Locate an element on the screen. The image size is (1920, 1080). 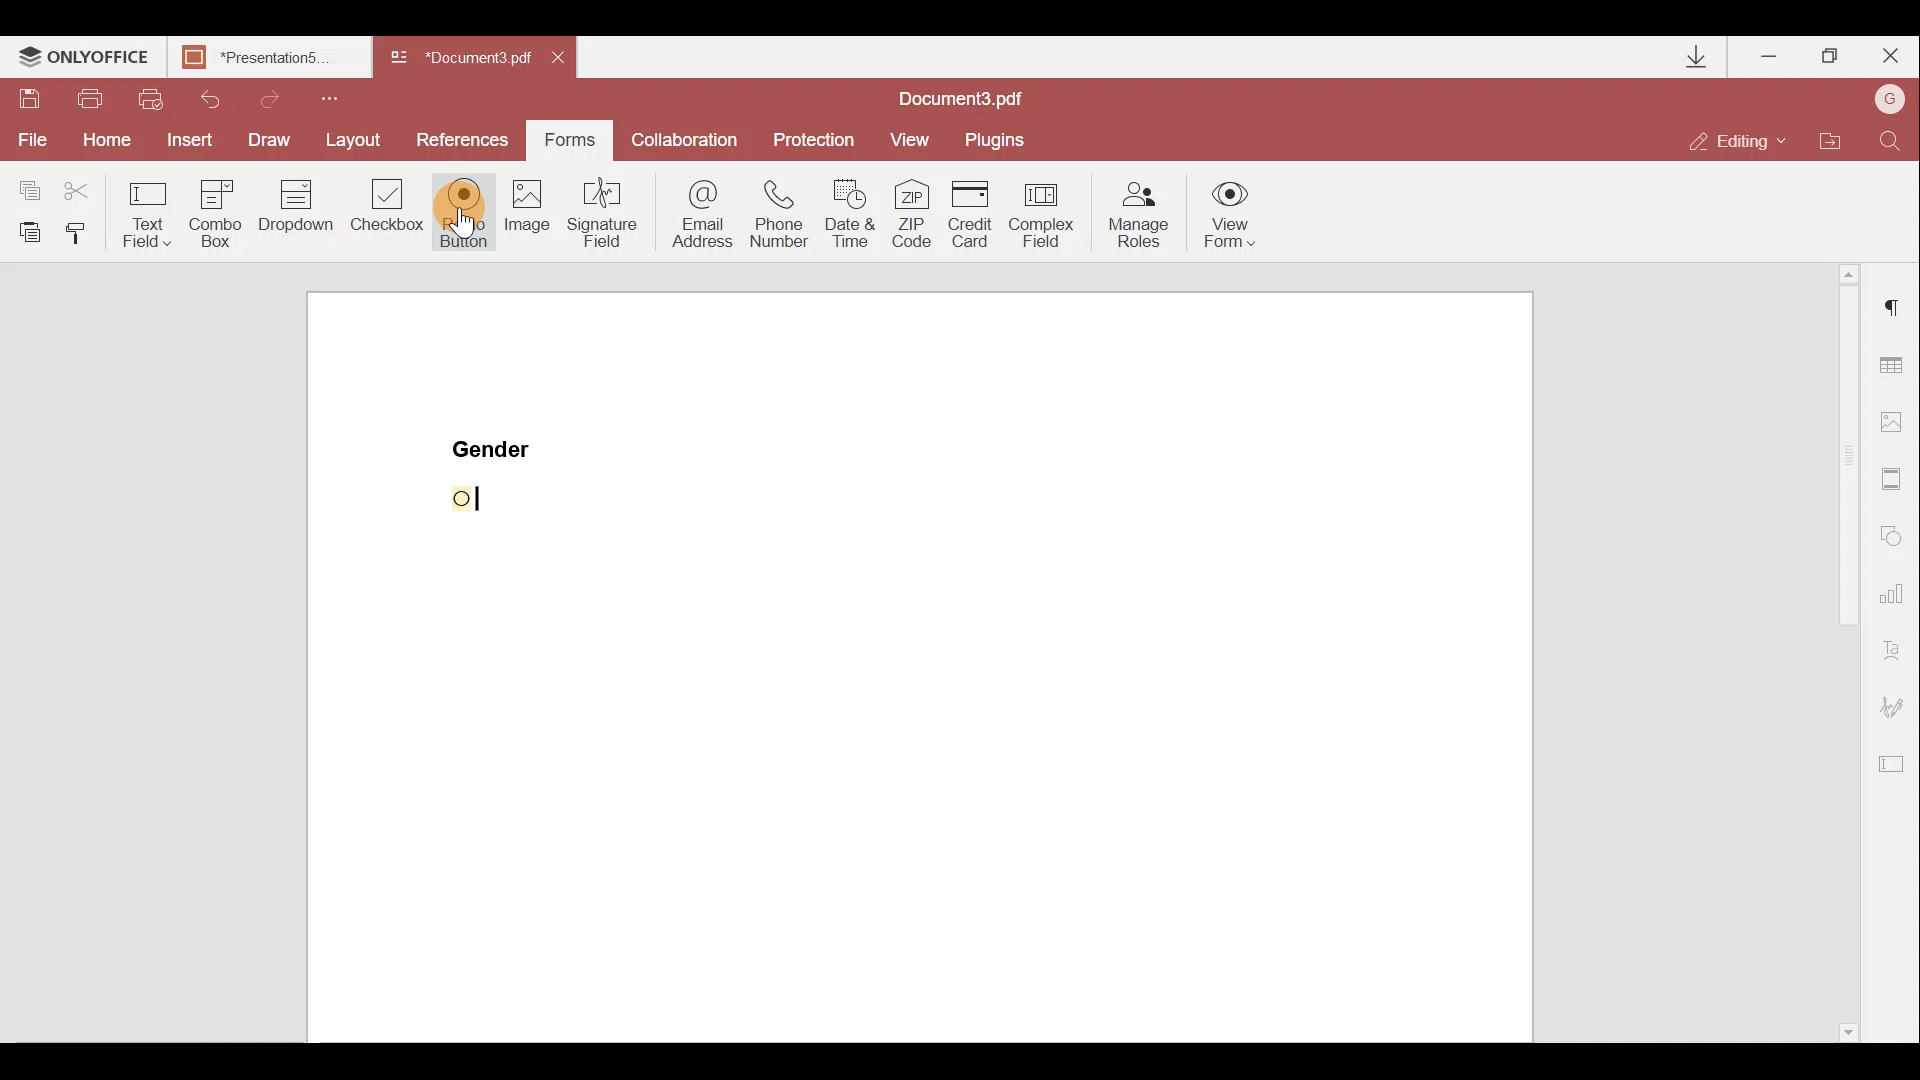
Image is located at coordinates (529, 226).